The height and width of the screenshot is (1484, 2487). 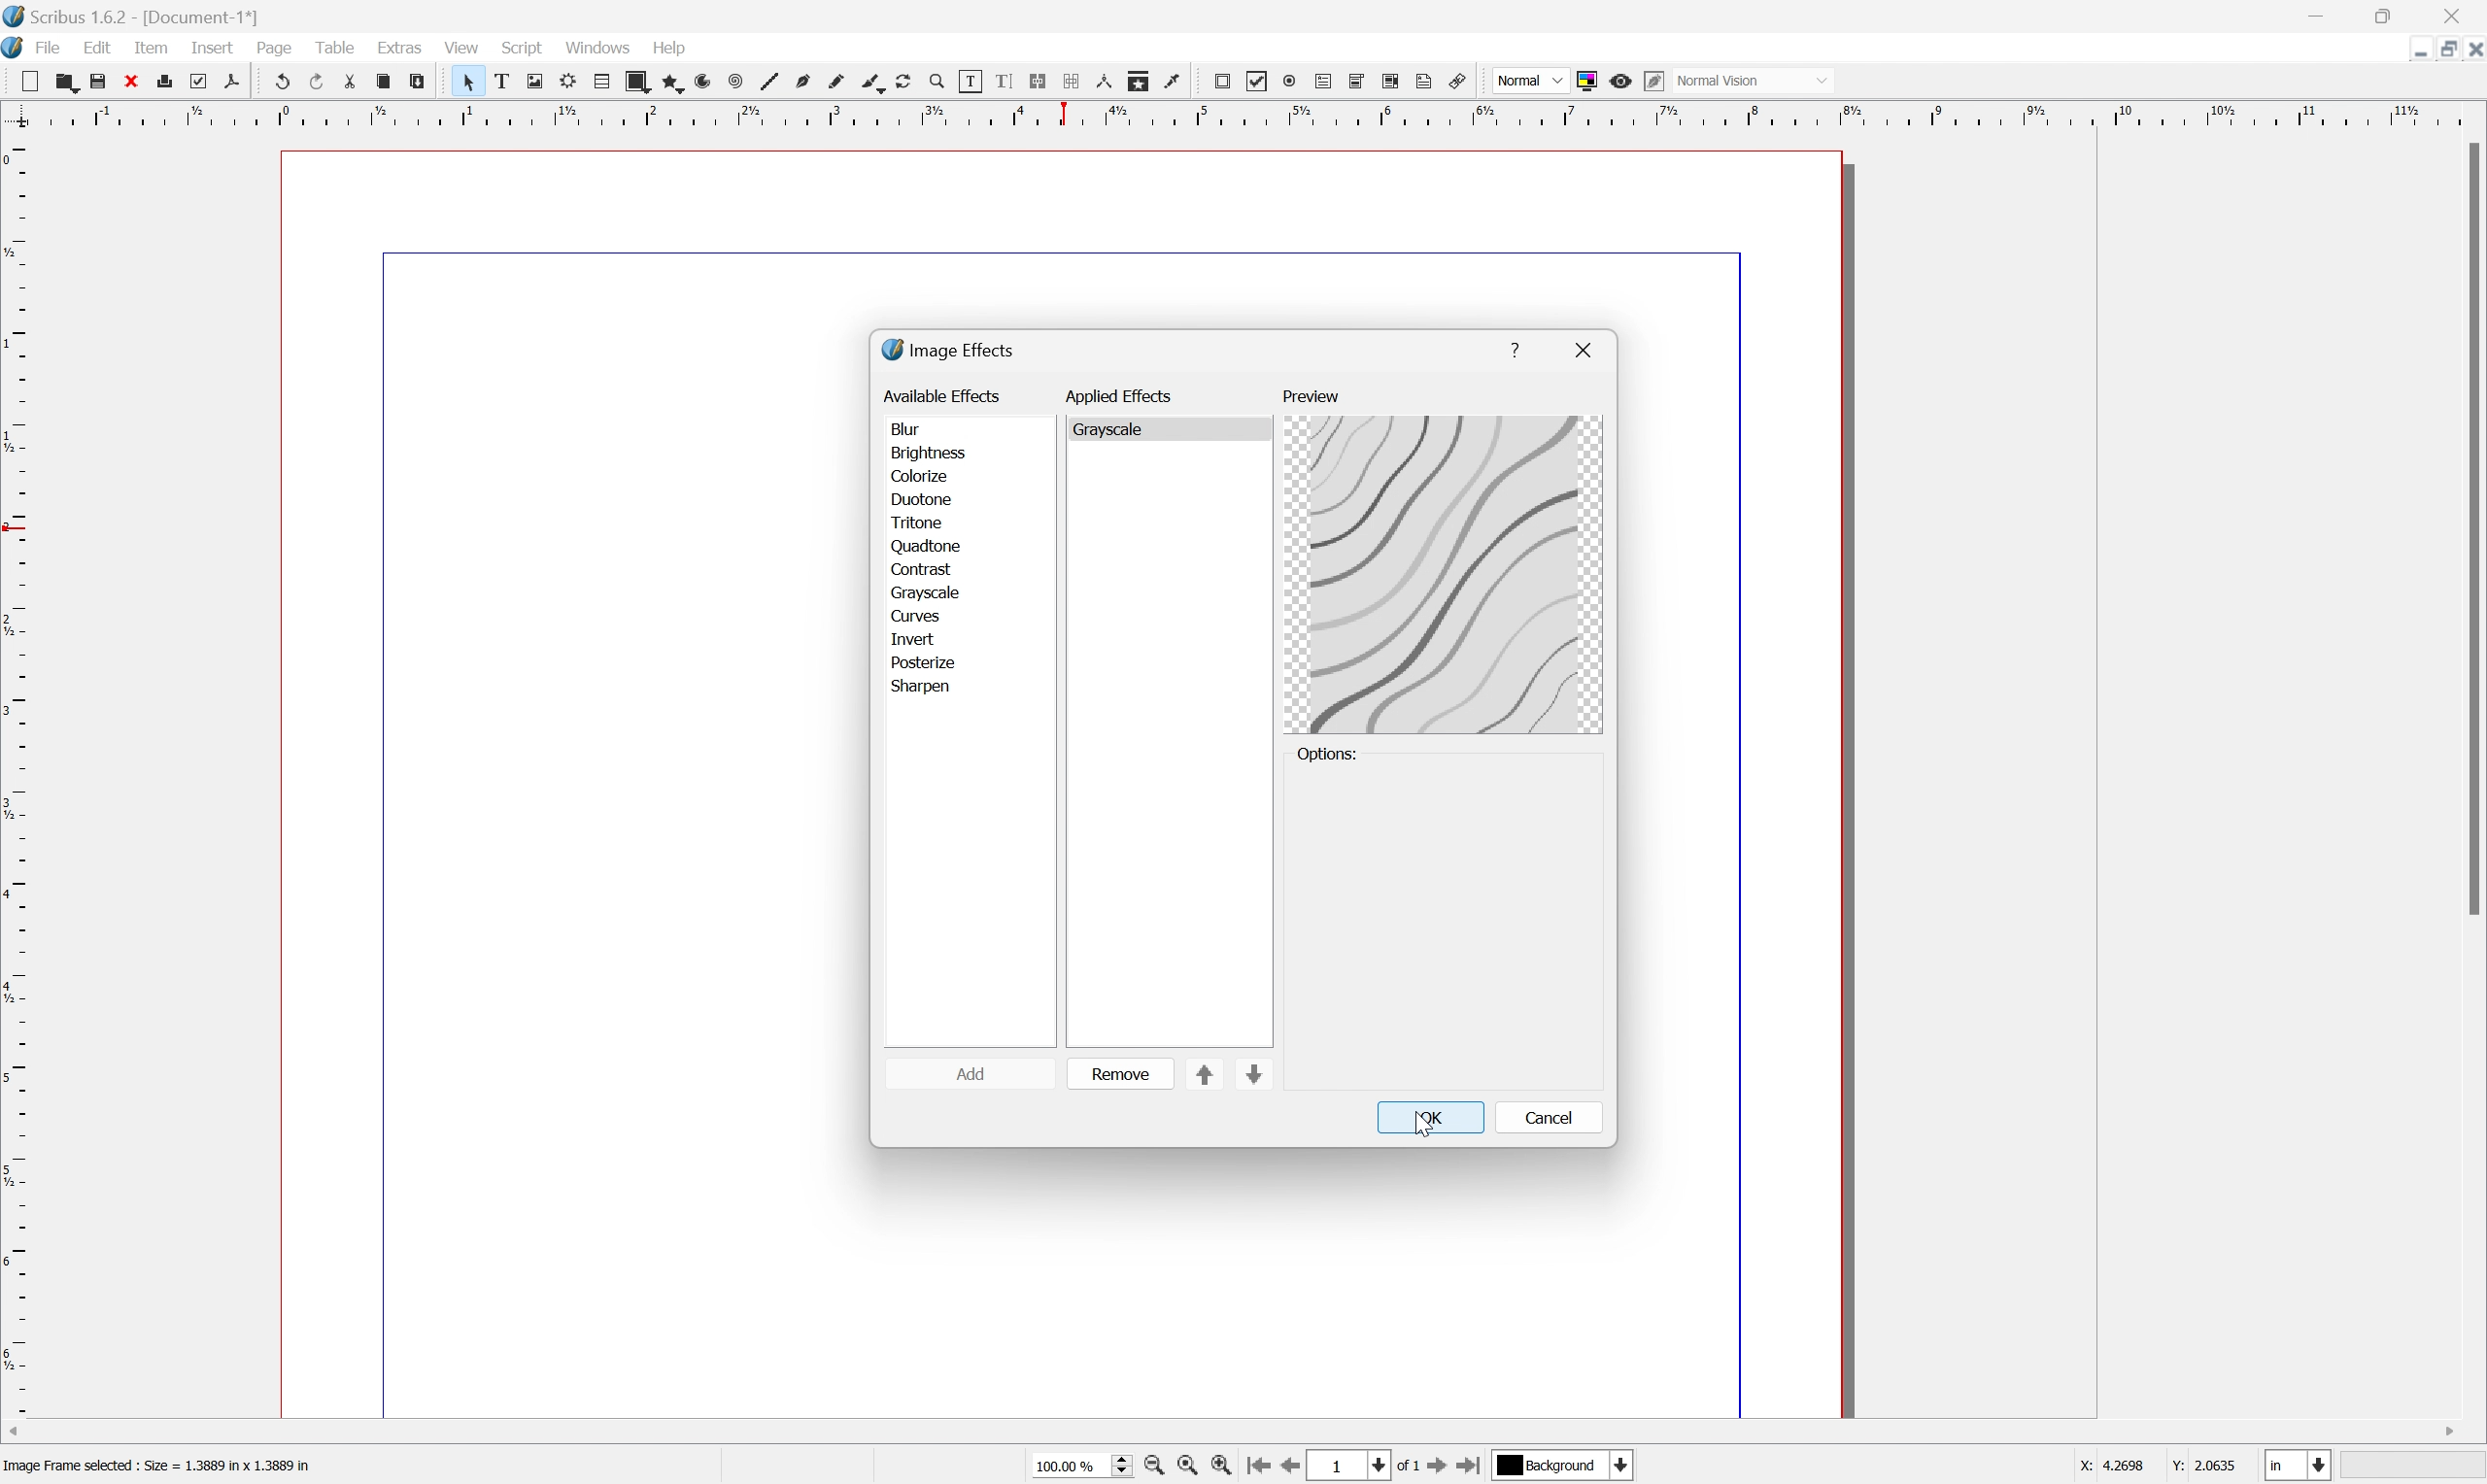 I want to click on Close, so click(x=2471, y=50).